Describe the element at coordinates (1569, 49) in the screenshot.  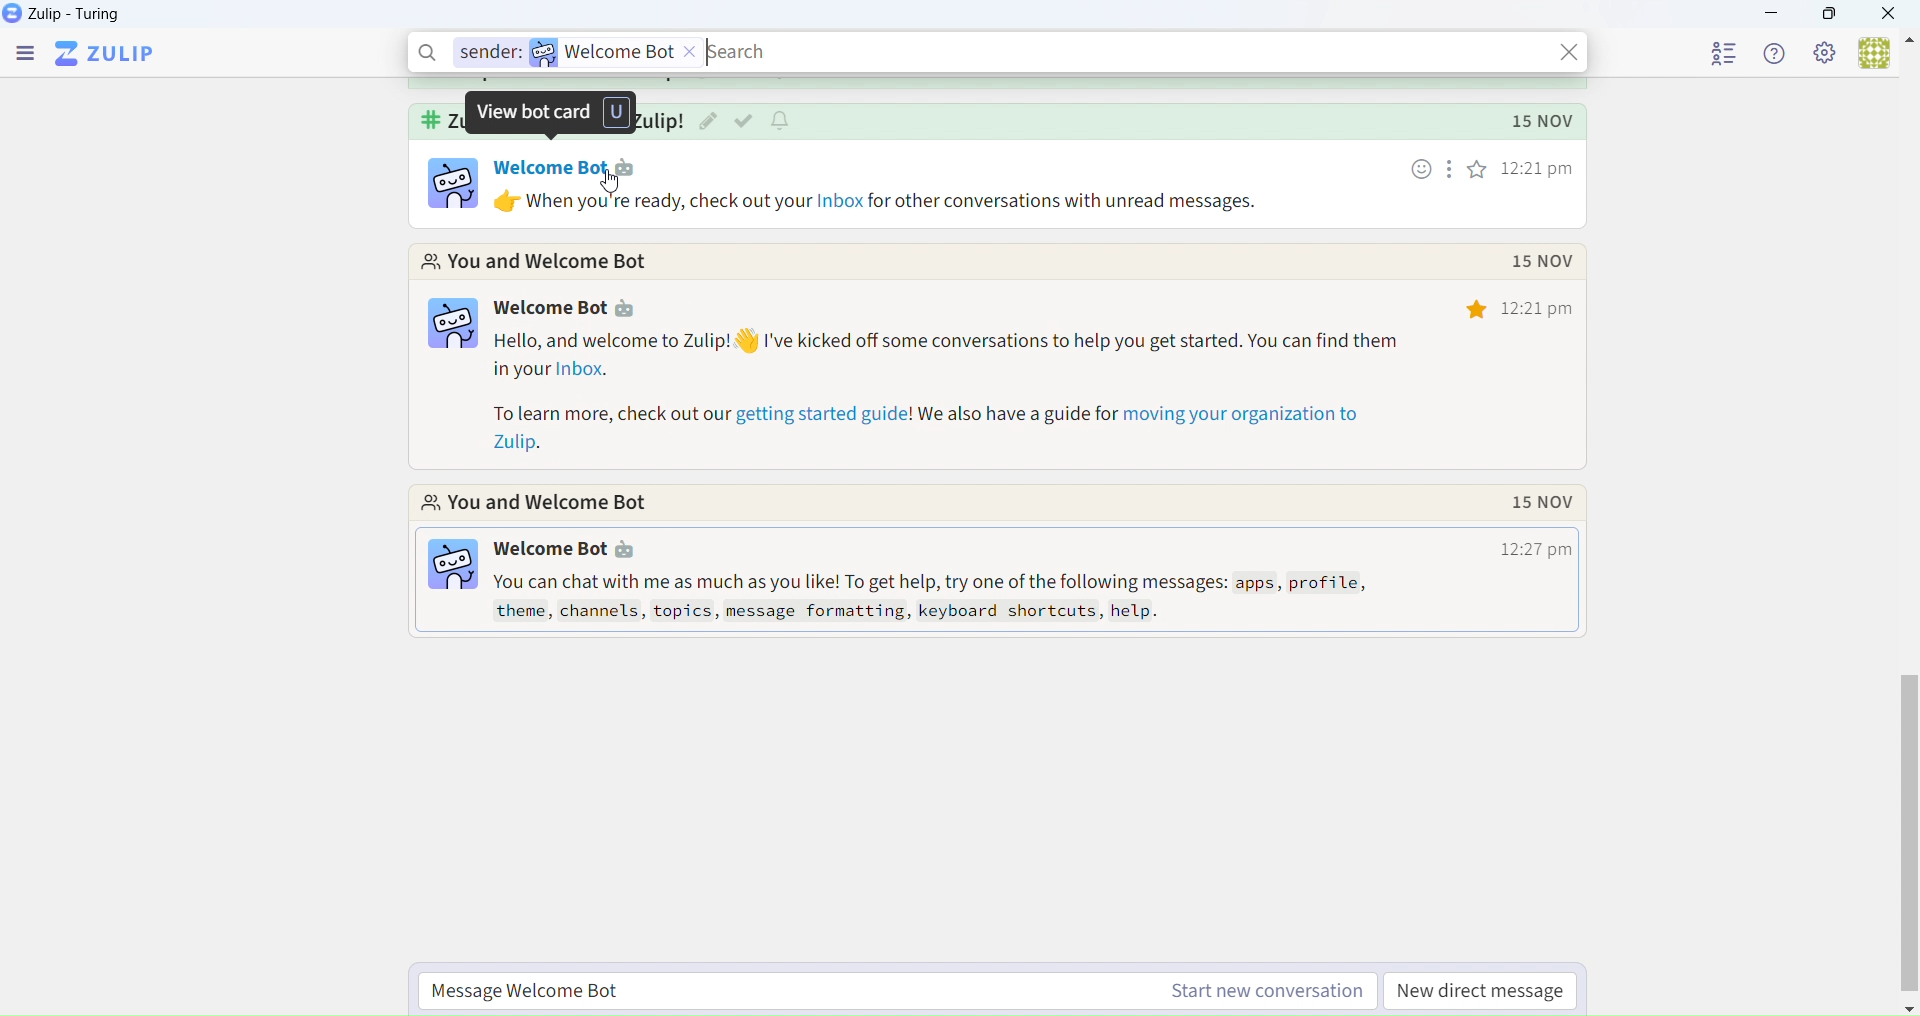
I see `close` at that location.